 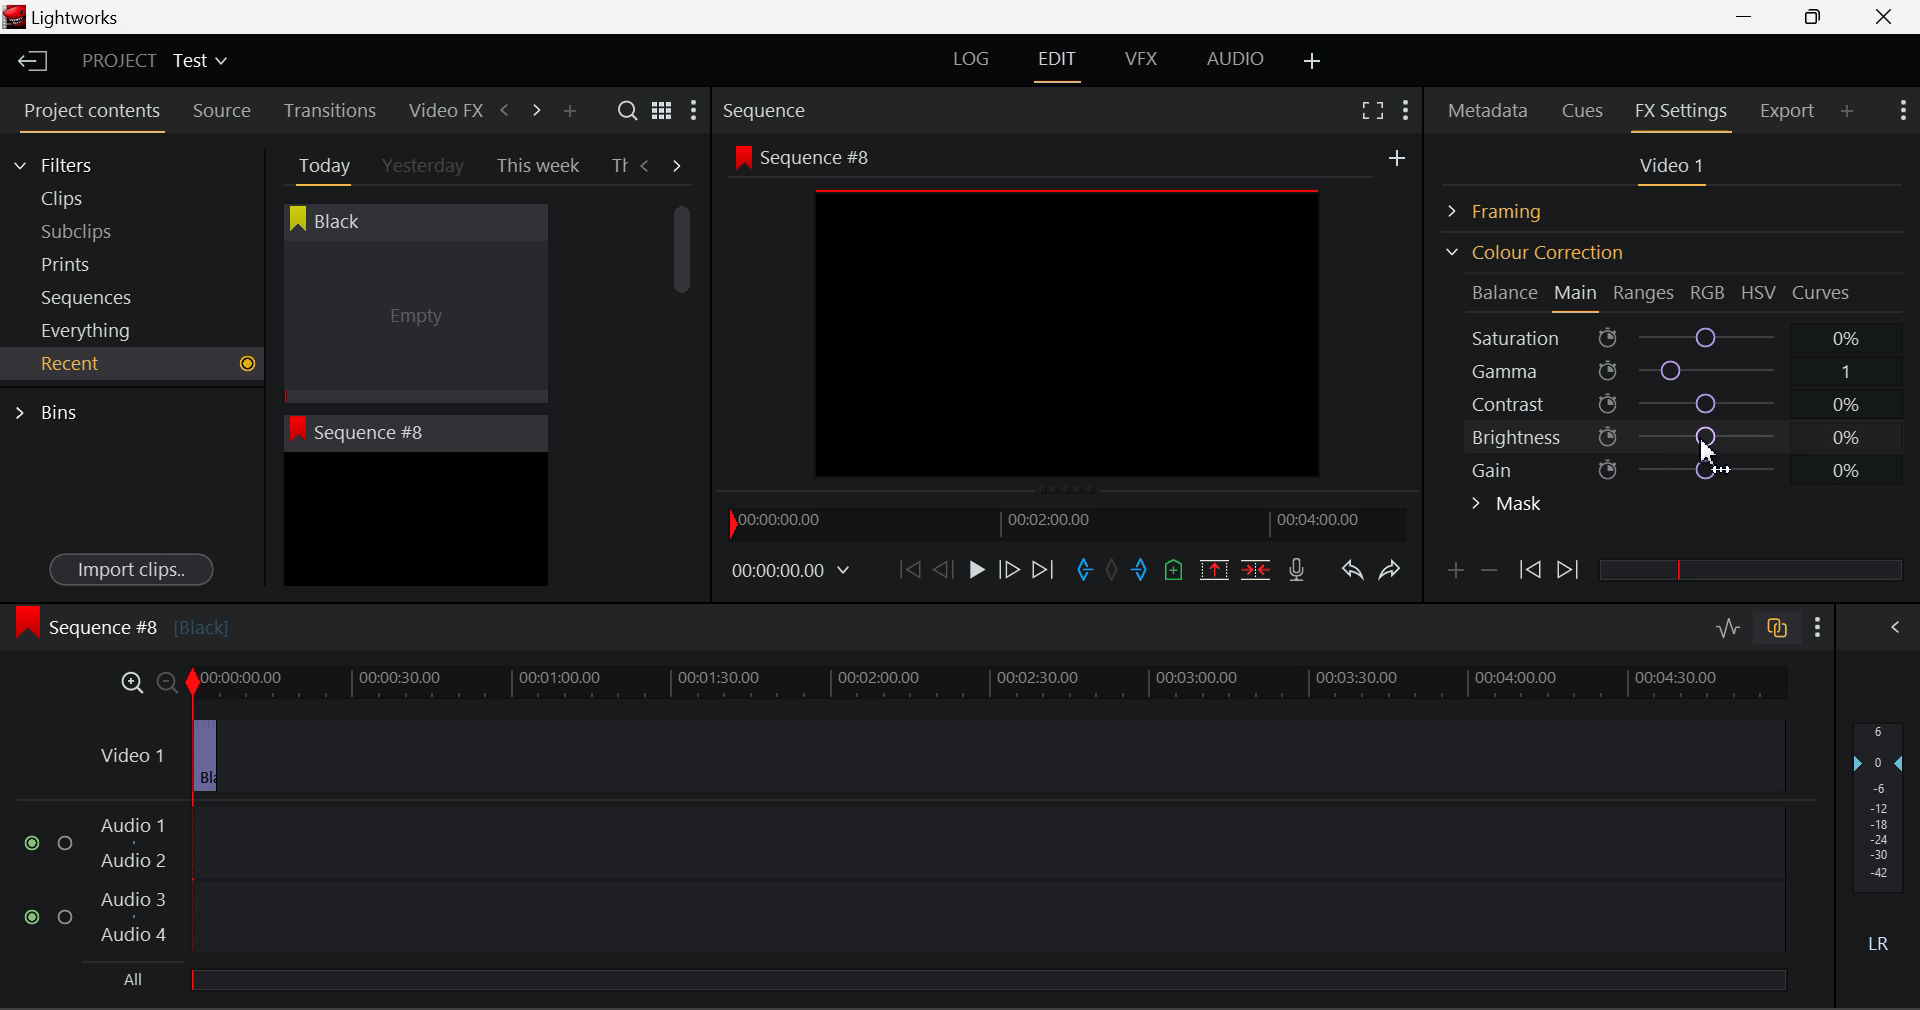 I want to click on Toggle audio track sync, so click(x=1778, y=626).